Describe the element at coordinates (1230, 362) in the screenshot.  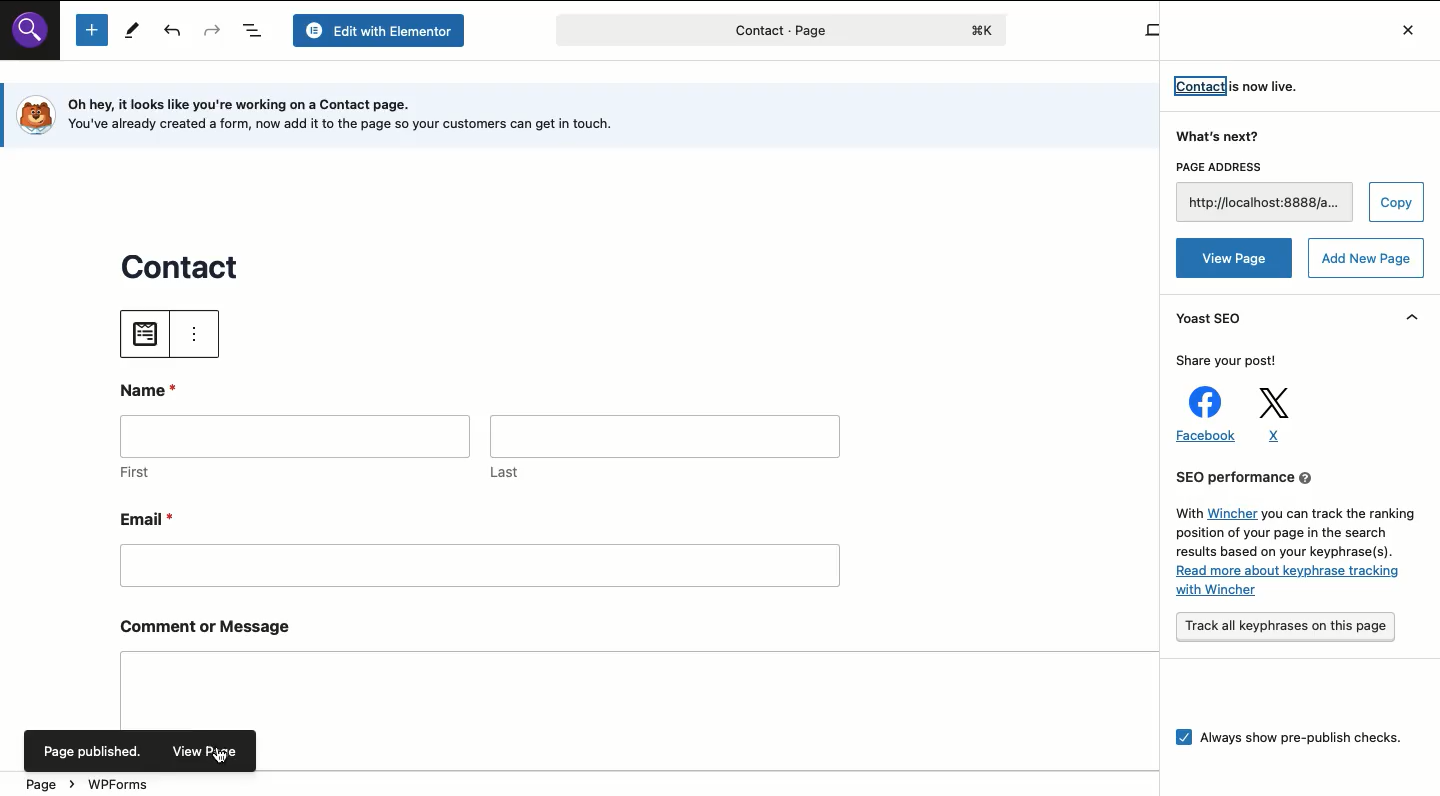
I see `Share your post` at that location.